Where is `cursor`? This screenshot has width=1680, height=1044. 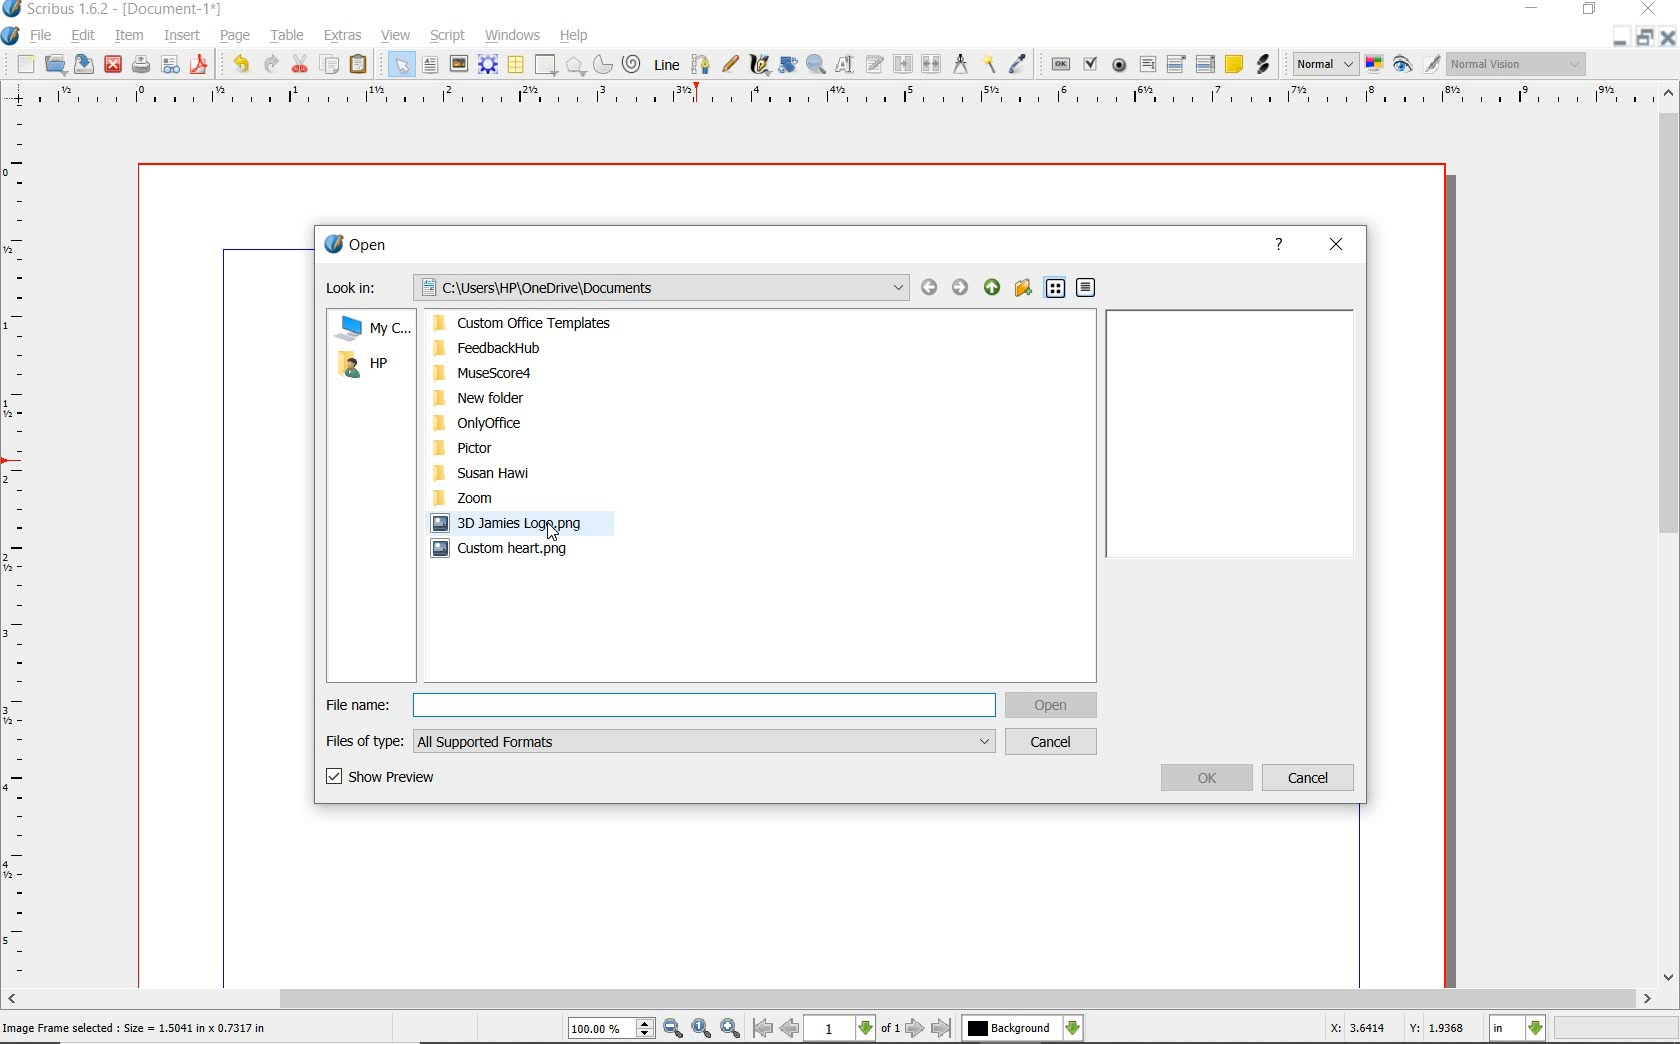
cursor is located at coordinates (552, 532).